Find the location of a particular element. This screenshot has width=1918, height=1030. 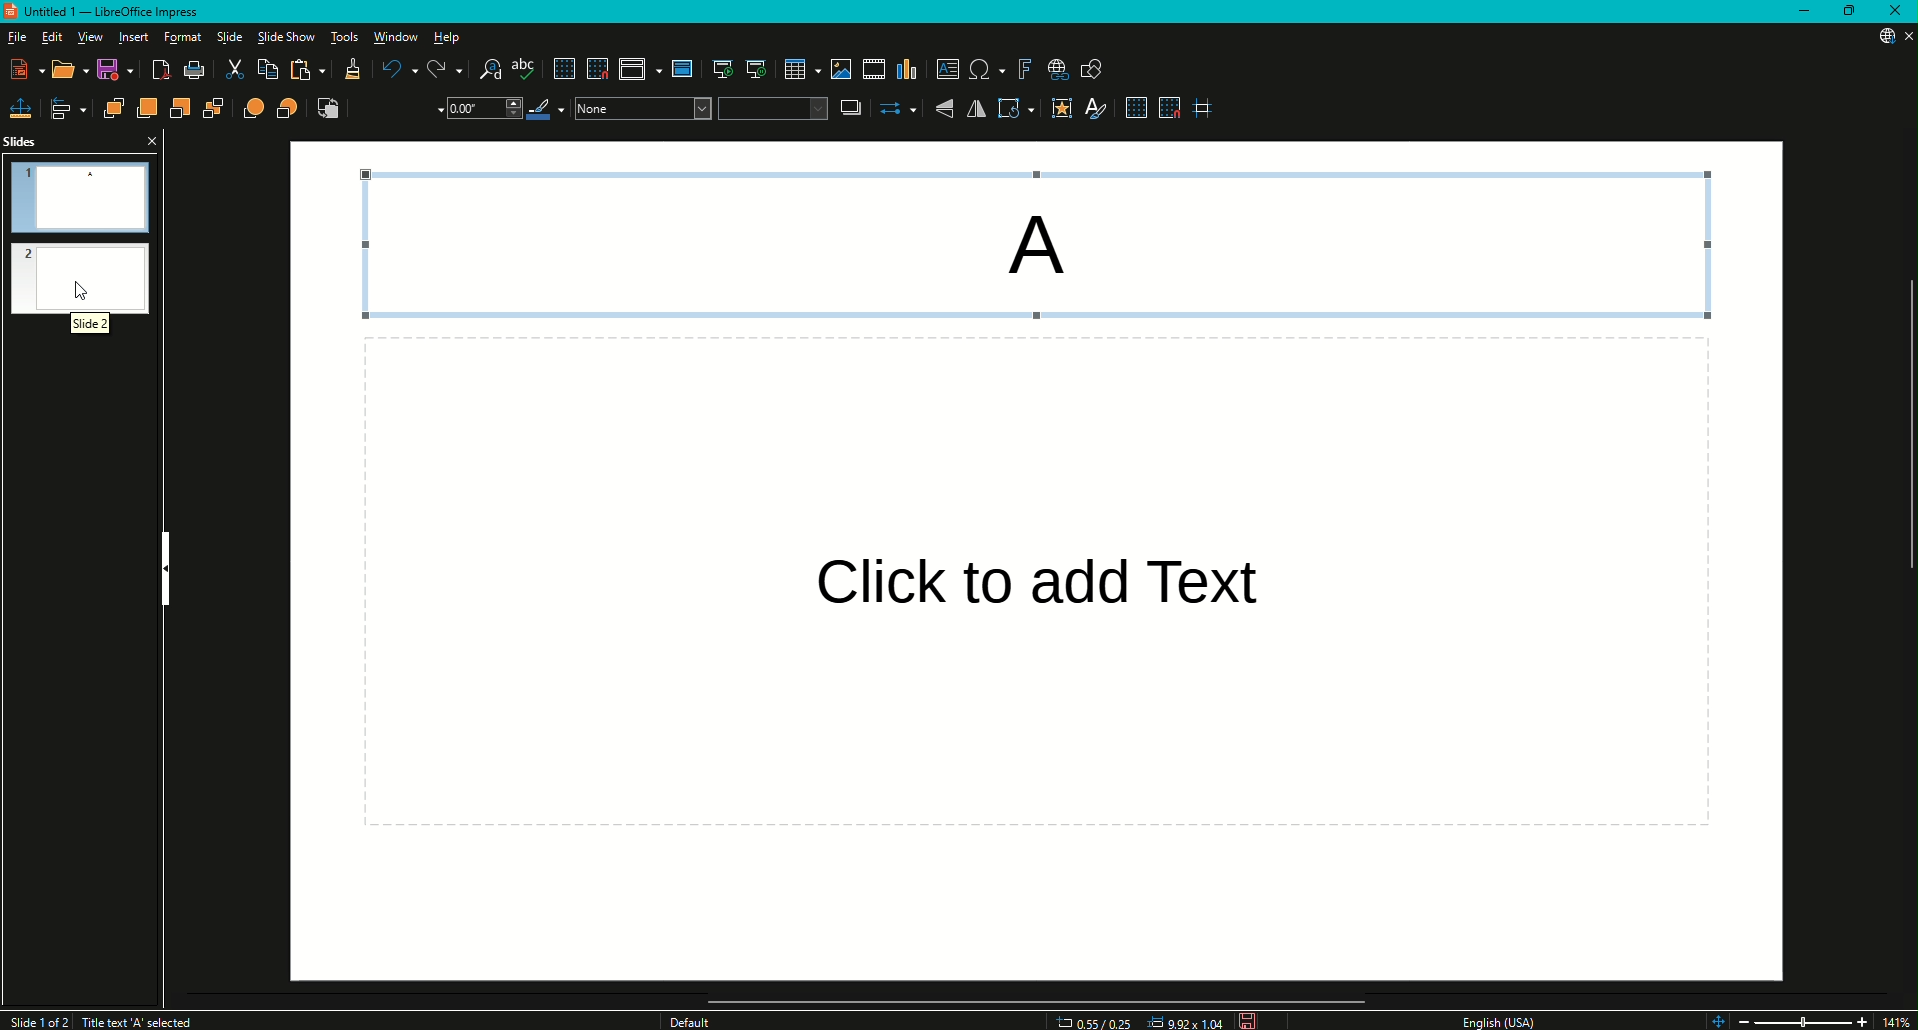

Select Start and End is located at coordinates (898, 111).